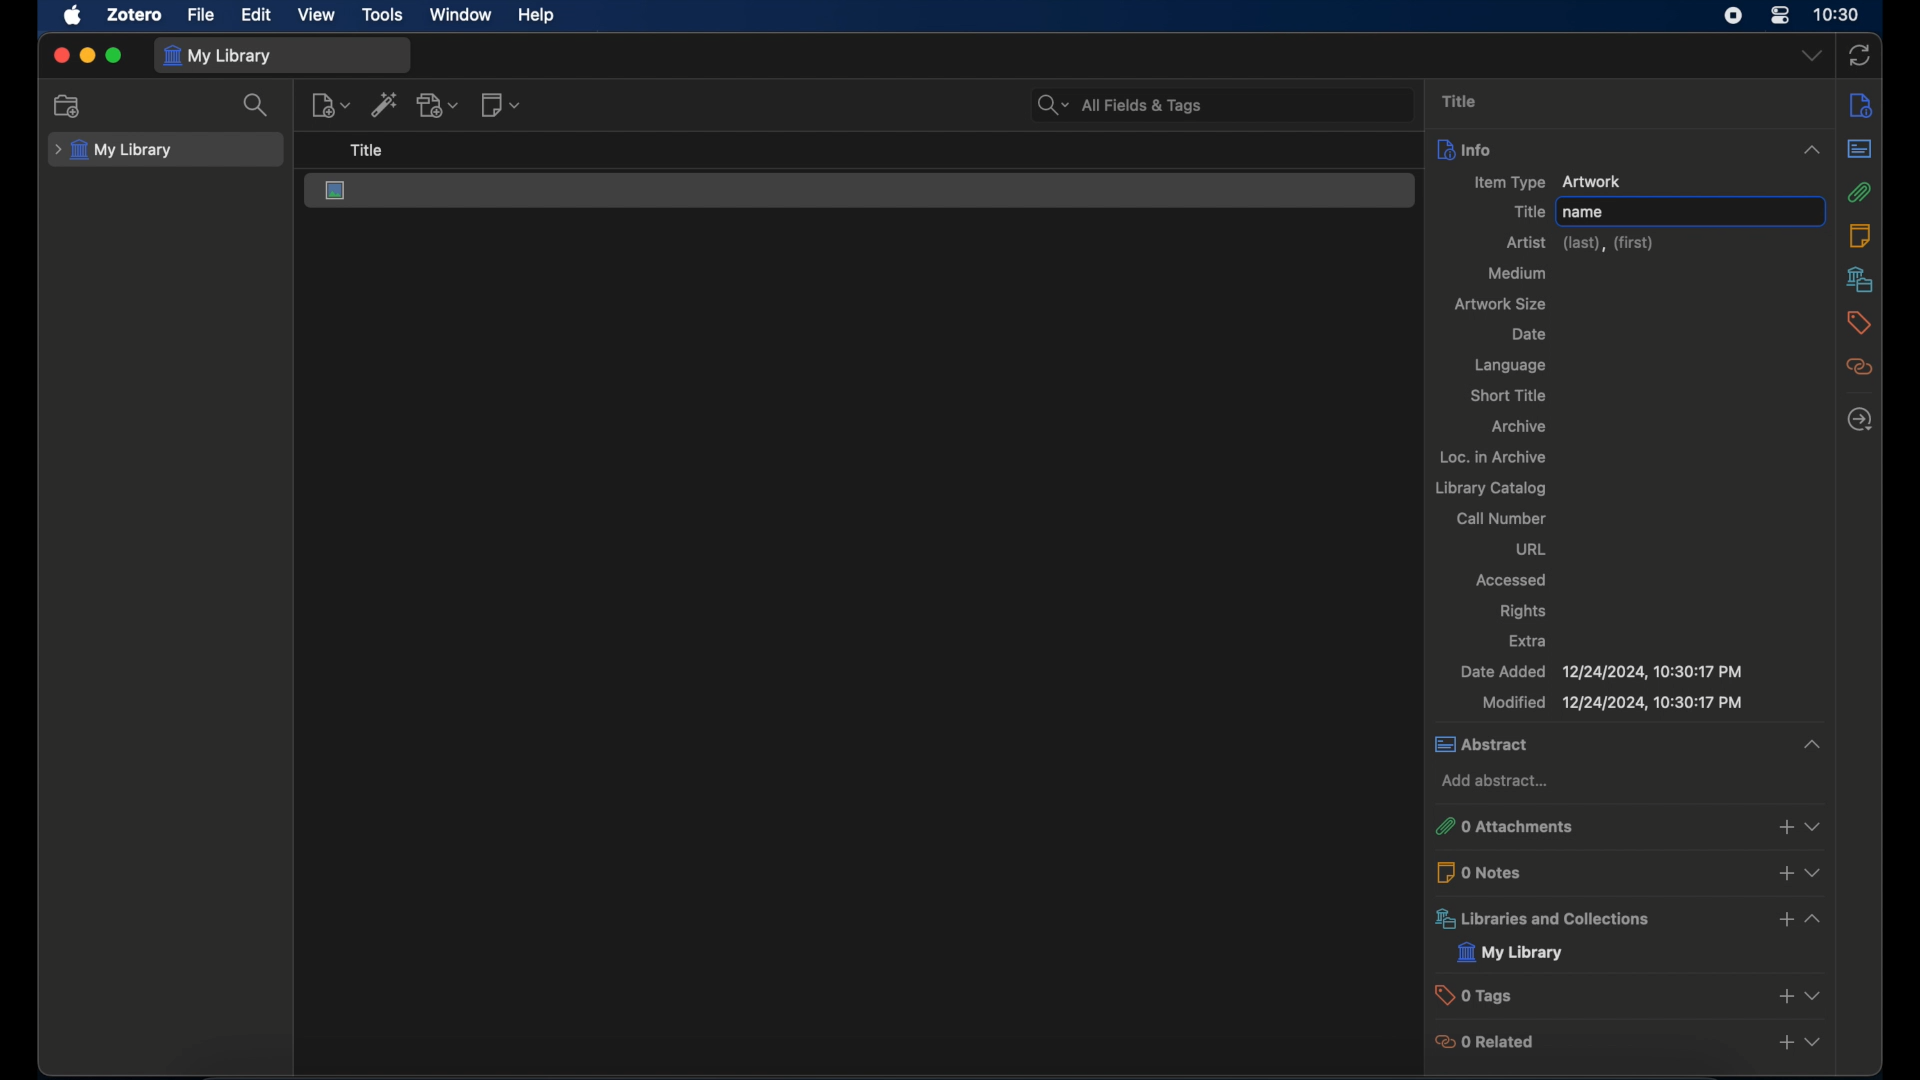 Image resolution: width=1920 pixels, height=1080 pixels. What do you see at coordinates (1489, 489) in the screenshot?
I see `library catalog` at bounding box center [1489, 489].